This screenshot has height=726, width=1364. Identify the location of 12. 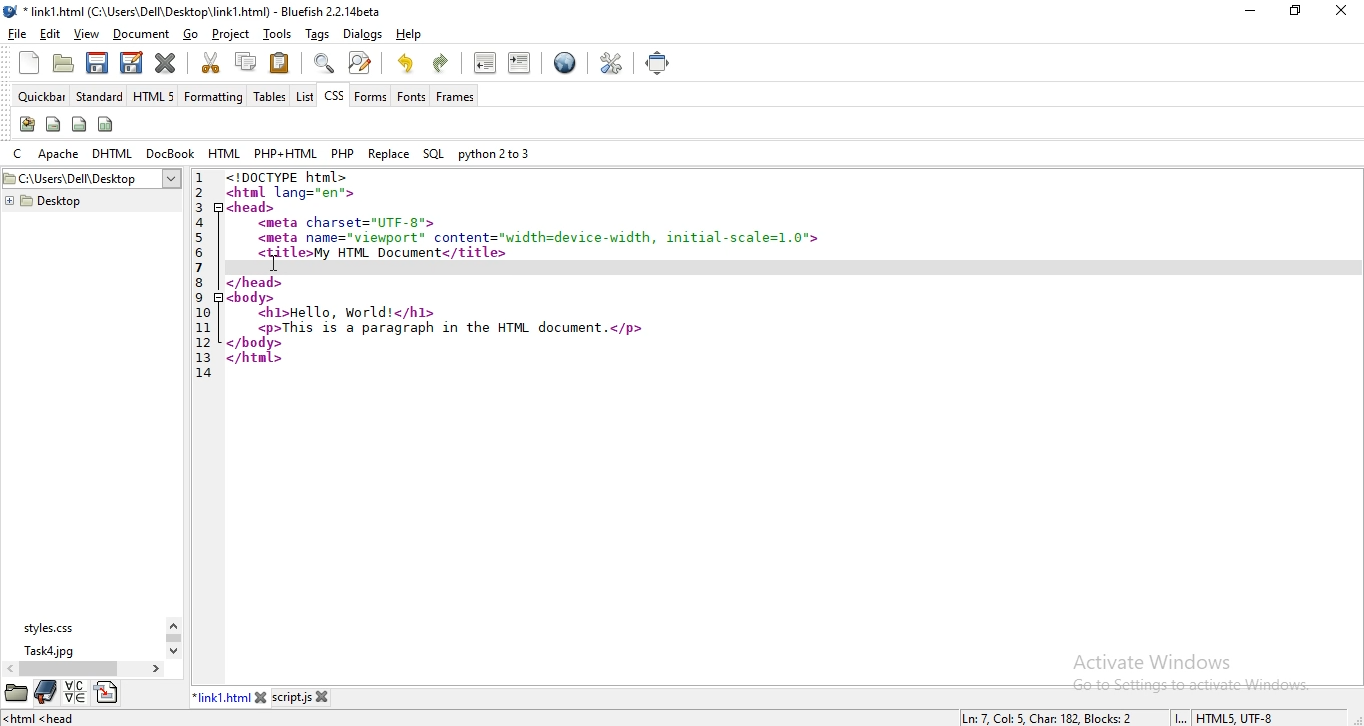
(203, 344).